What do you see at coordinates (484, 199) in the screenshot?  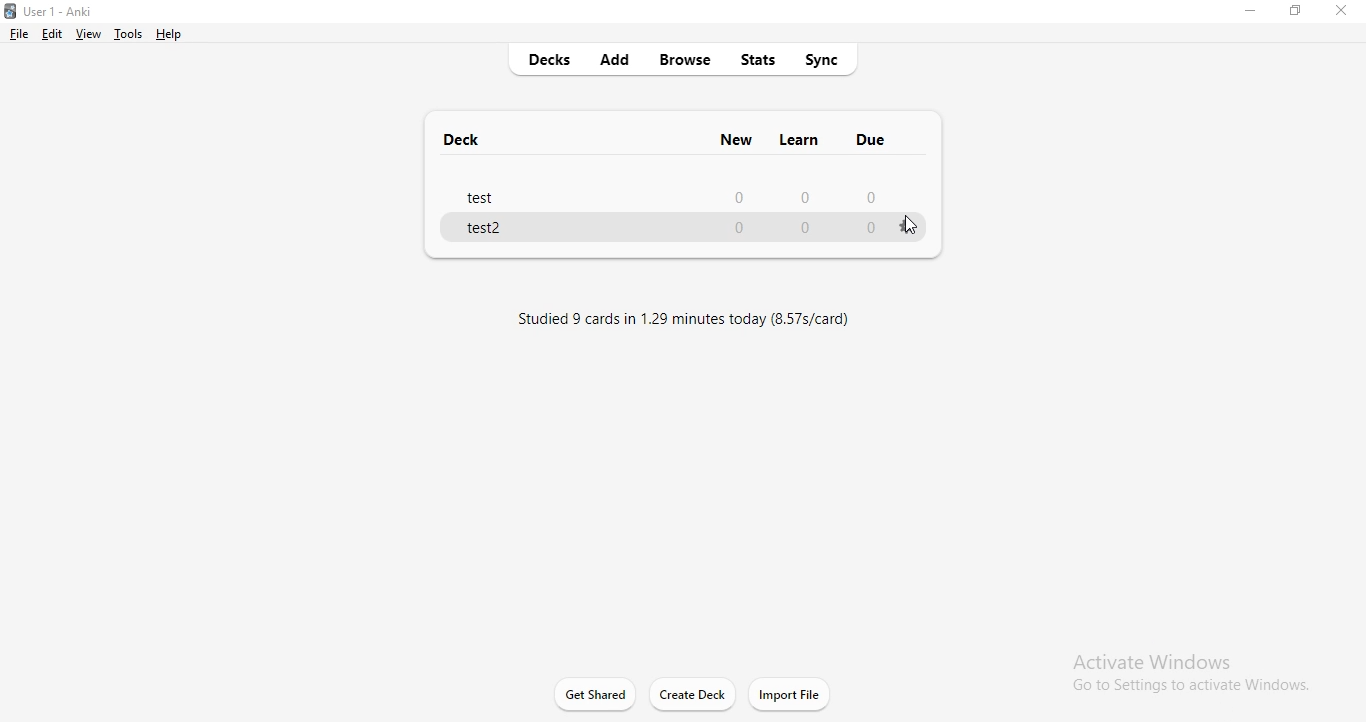 I see `test` at bounding box center [484, 199].